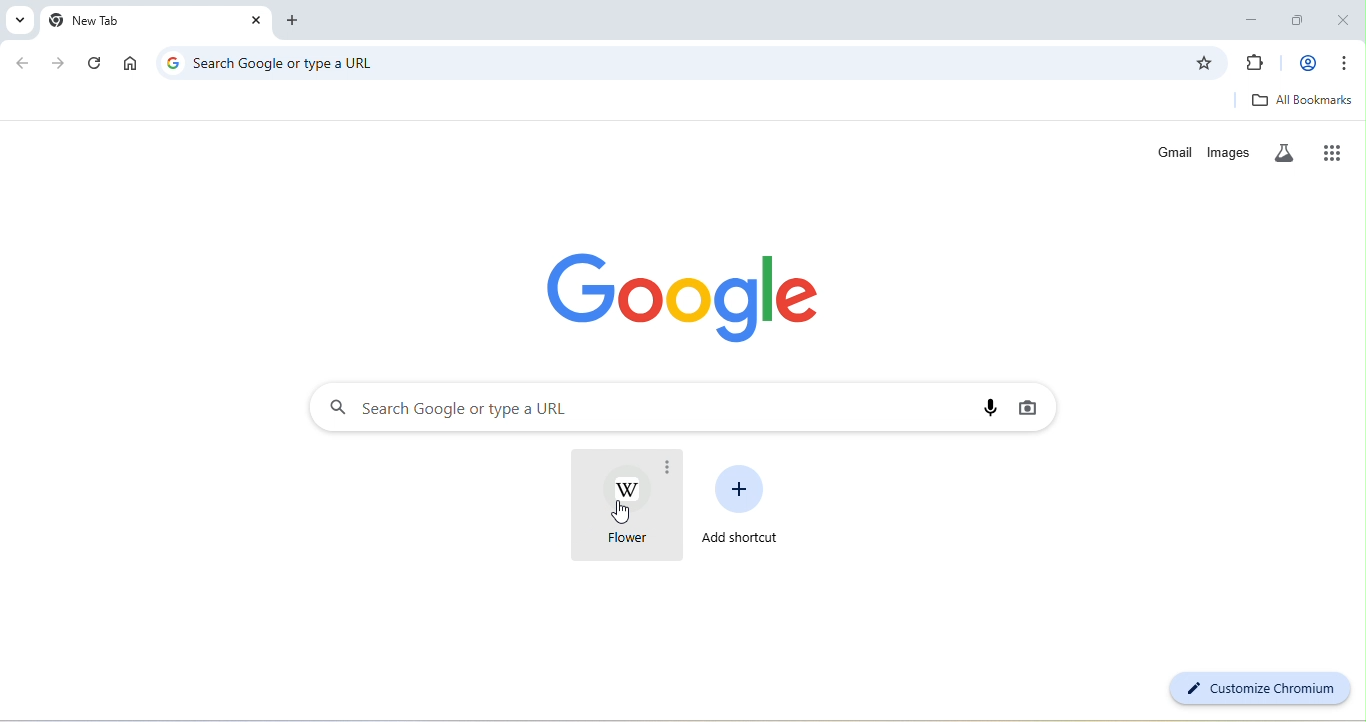 The image size is (1366, 722). What do you see at coordinates (144, 21) in the screenshot?
I see `new tab` at bounding box center [144, 21].